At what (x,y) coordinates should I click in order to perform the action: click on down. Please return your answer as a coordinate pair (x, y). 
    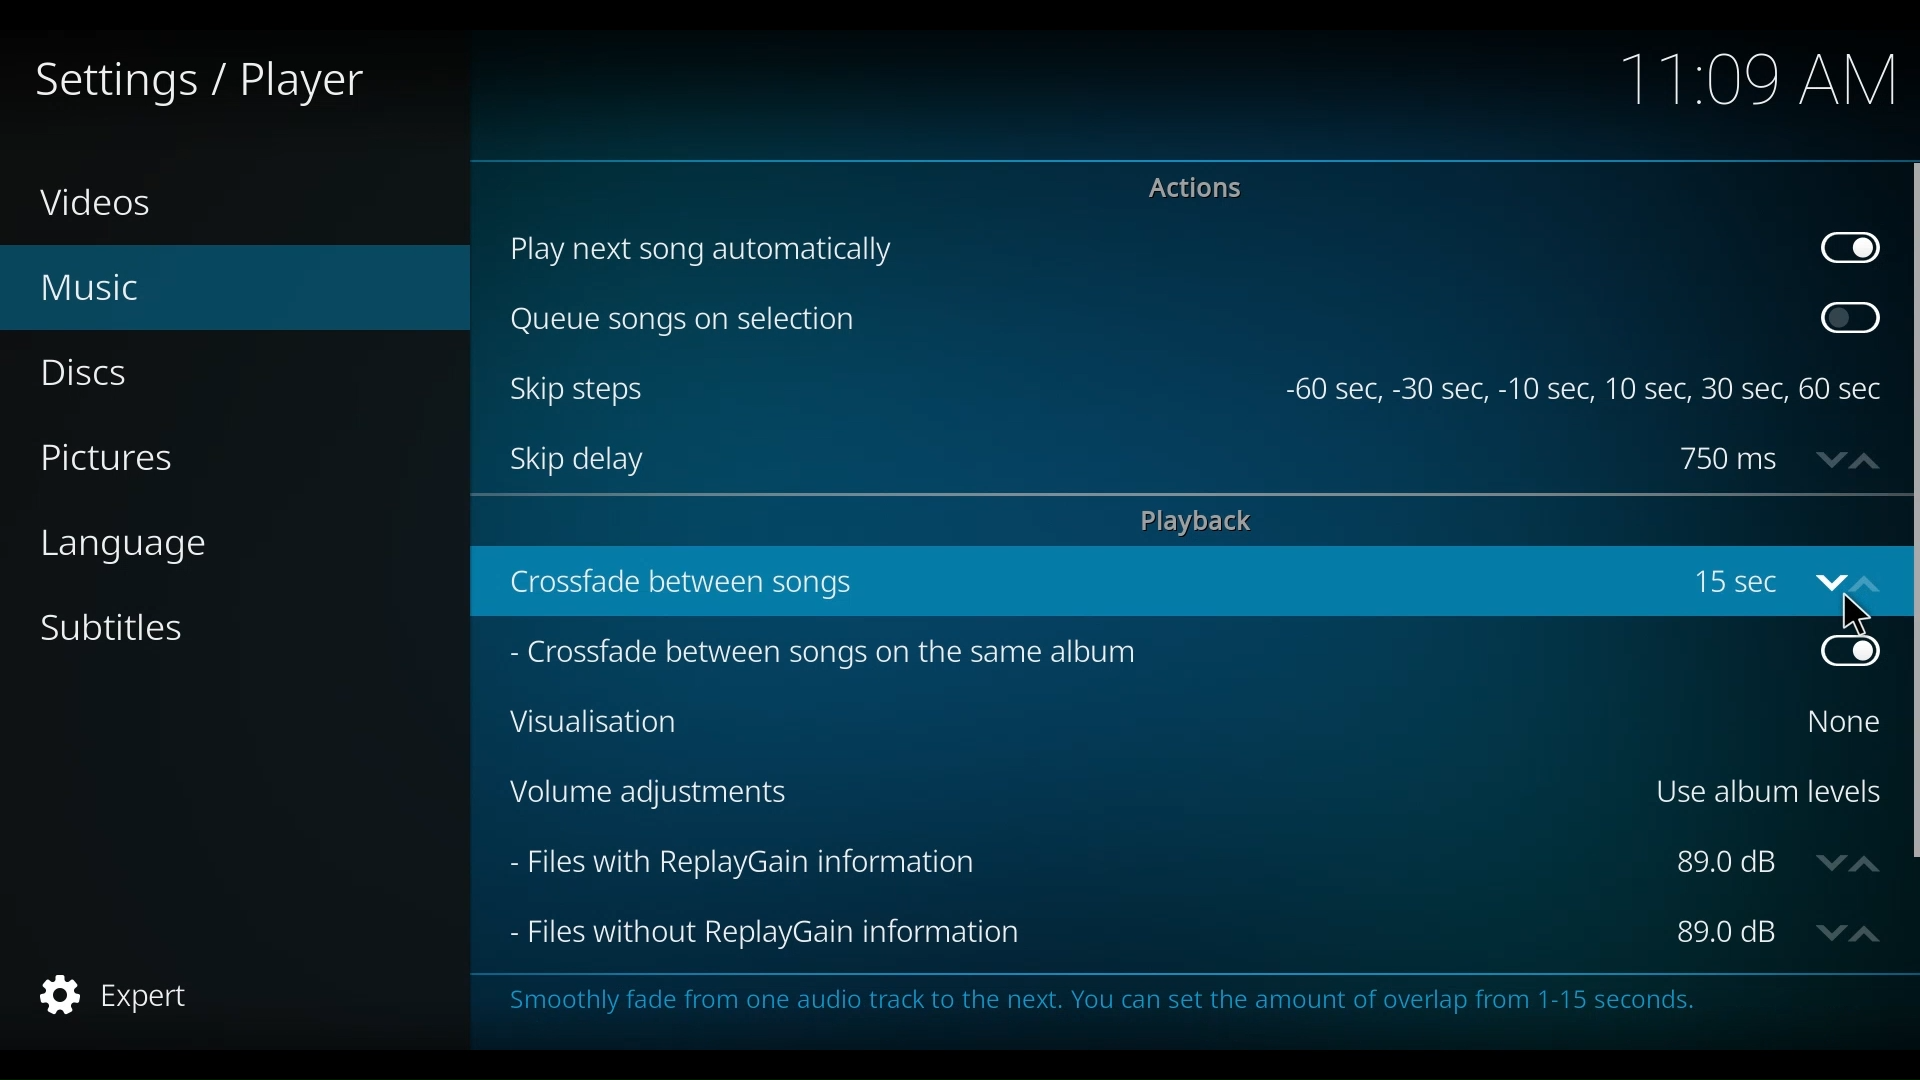
    Looking at the image, I should click on (1825, 457).